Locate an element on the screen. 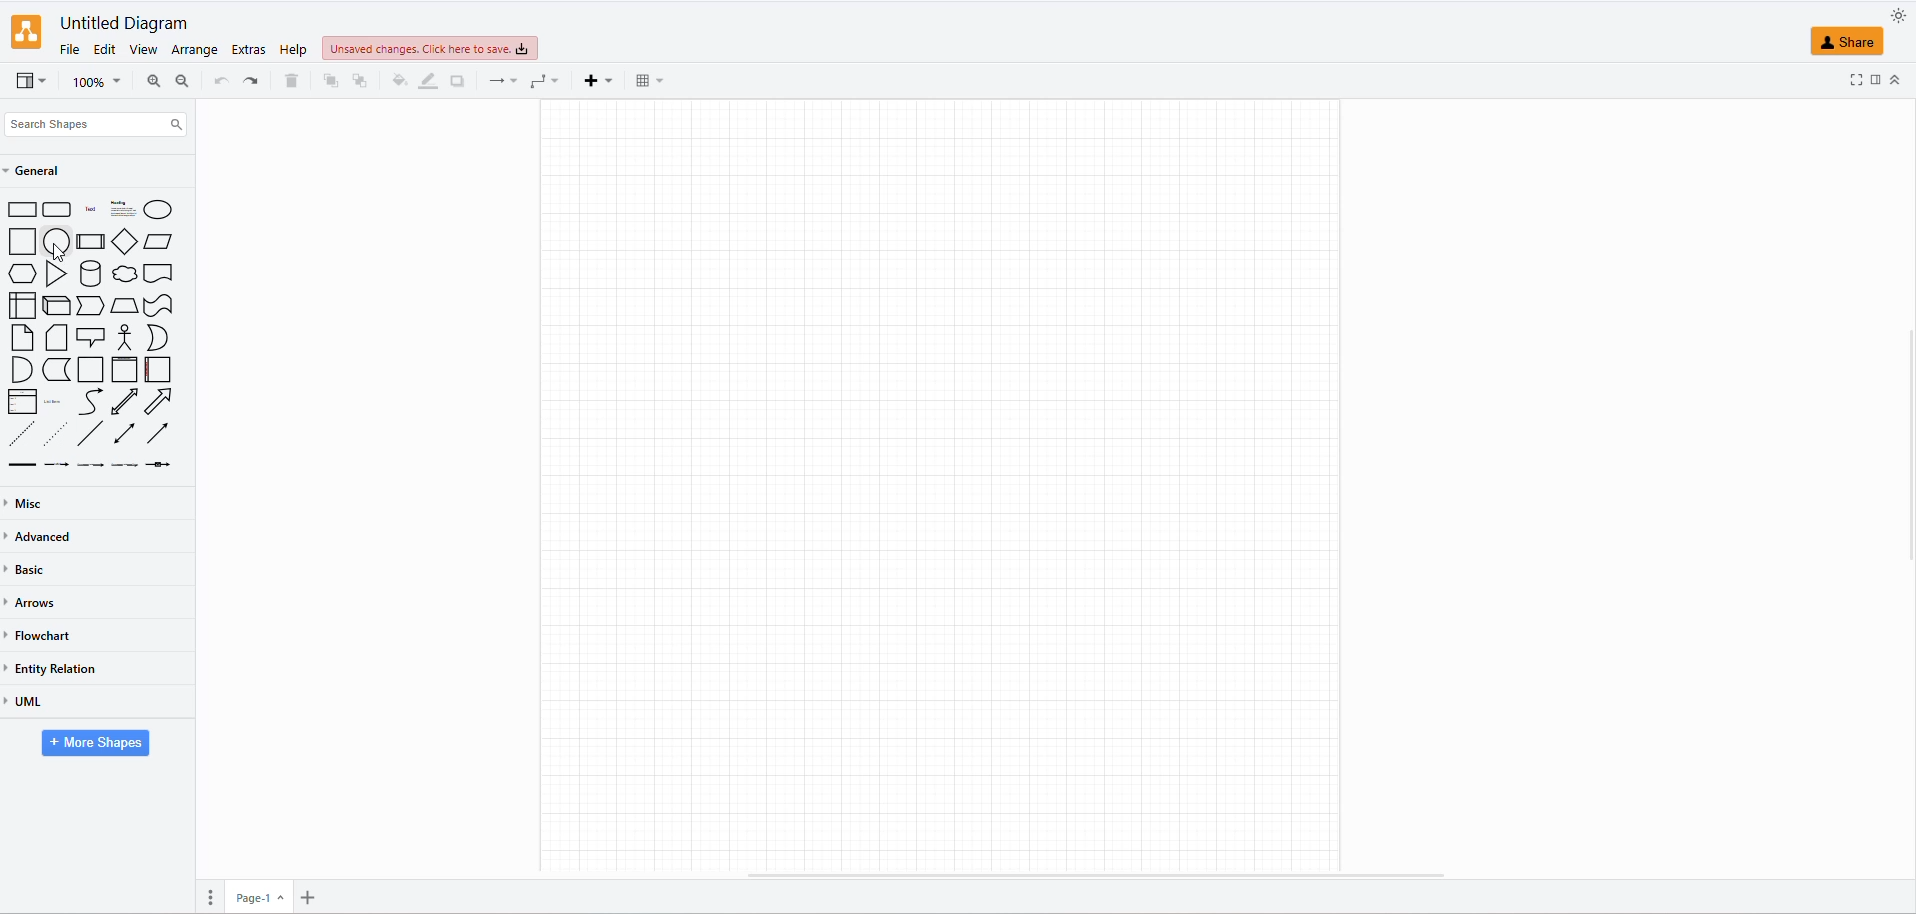 The width and height of the screenshot is (1916, 914). INTERNAL STORAGE is located at coordinates (23, 308).